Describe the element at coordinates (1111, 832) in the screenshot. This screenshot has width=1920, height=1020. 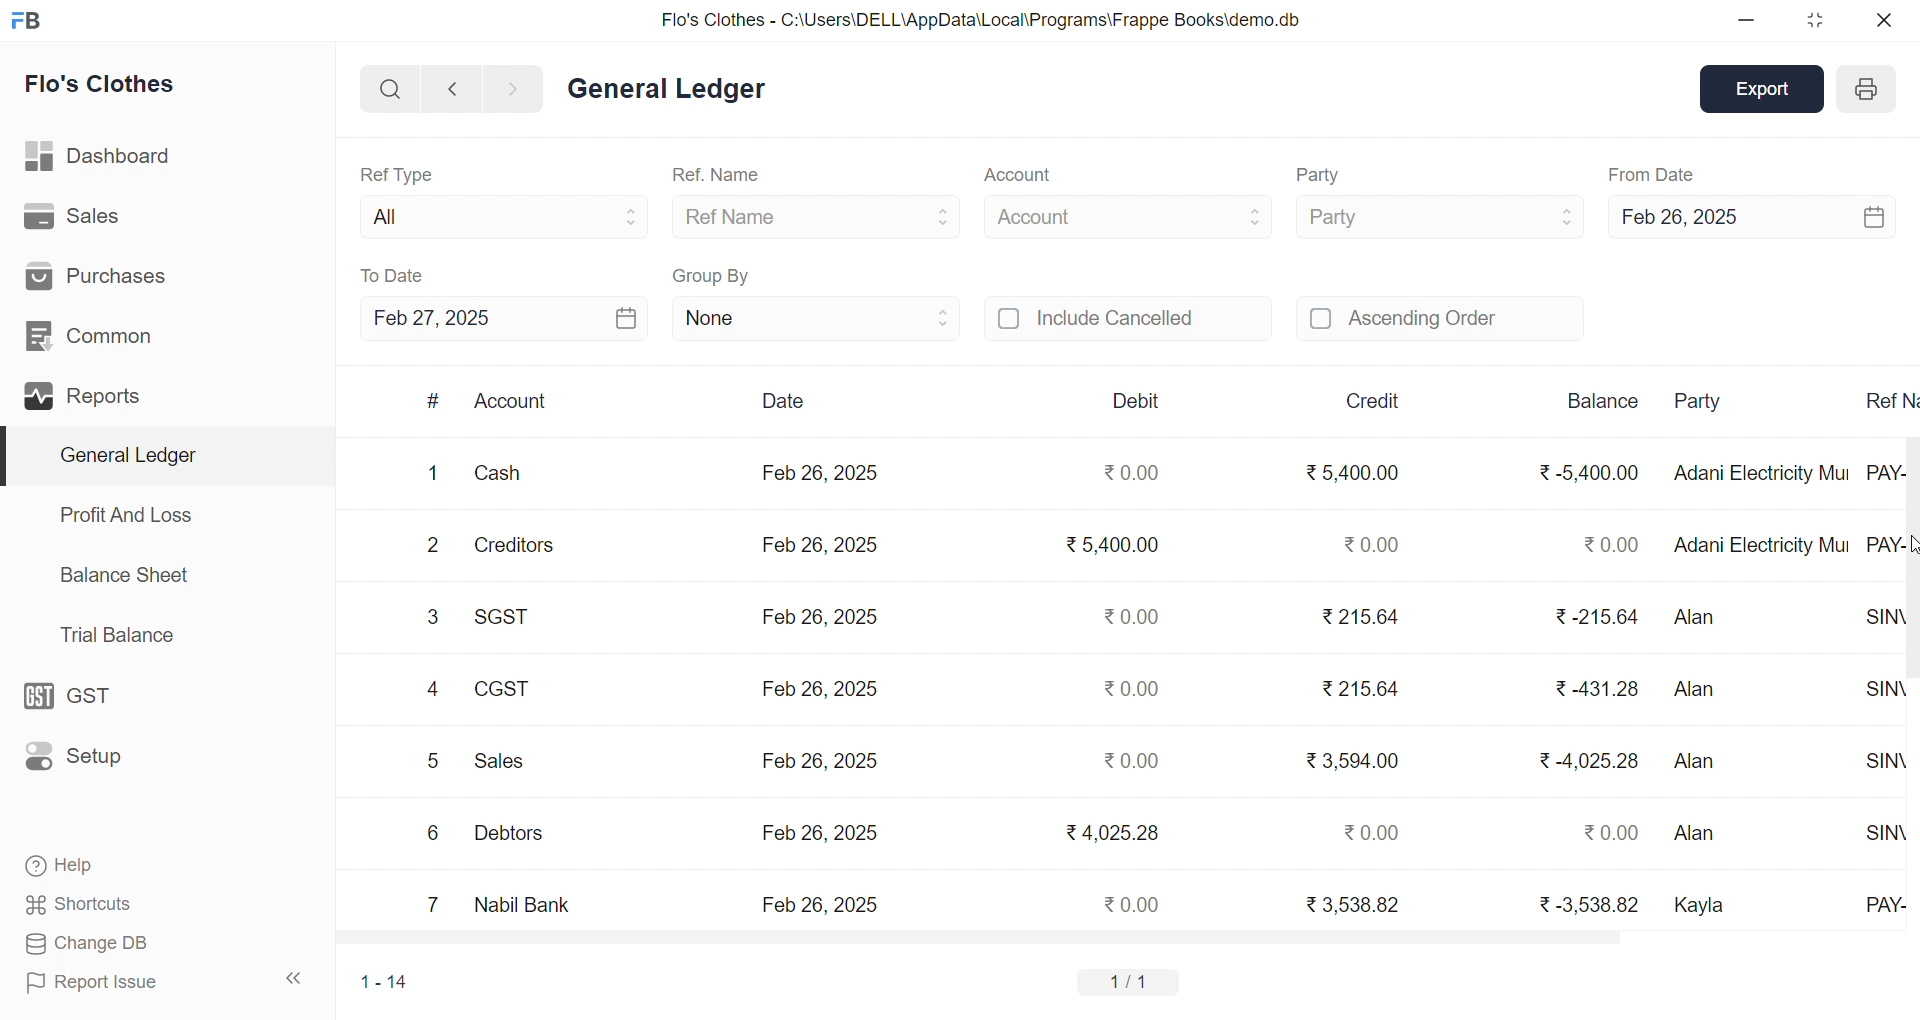
I see `₹4,025.28` at that location.